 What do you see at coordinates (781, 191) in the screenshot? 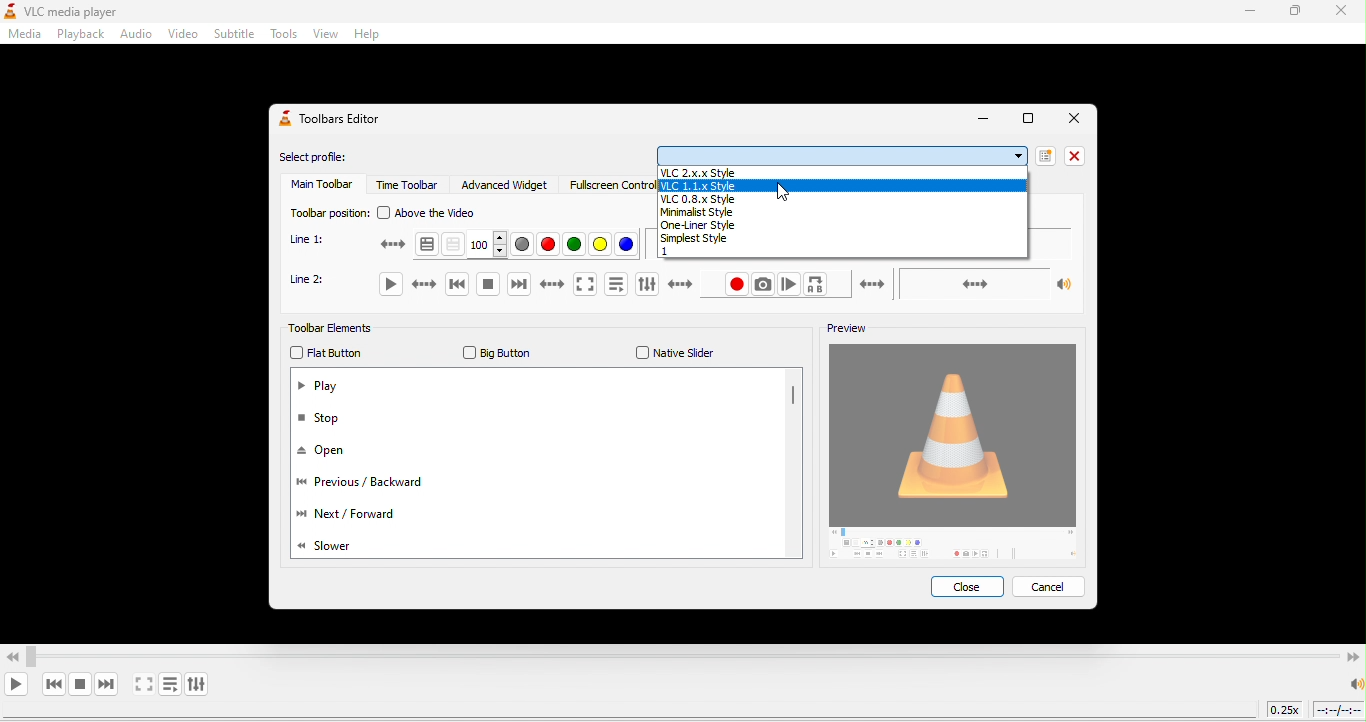
I see `cursor movement` at bounding box center [781, 191].